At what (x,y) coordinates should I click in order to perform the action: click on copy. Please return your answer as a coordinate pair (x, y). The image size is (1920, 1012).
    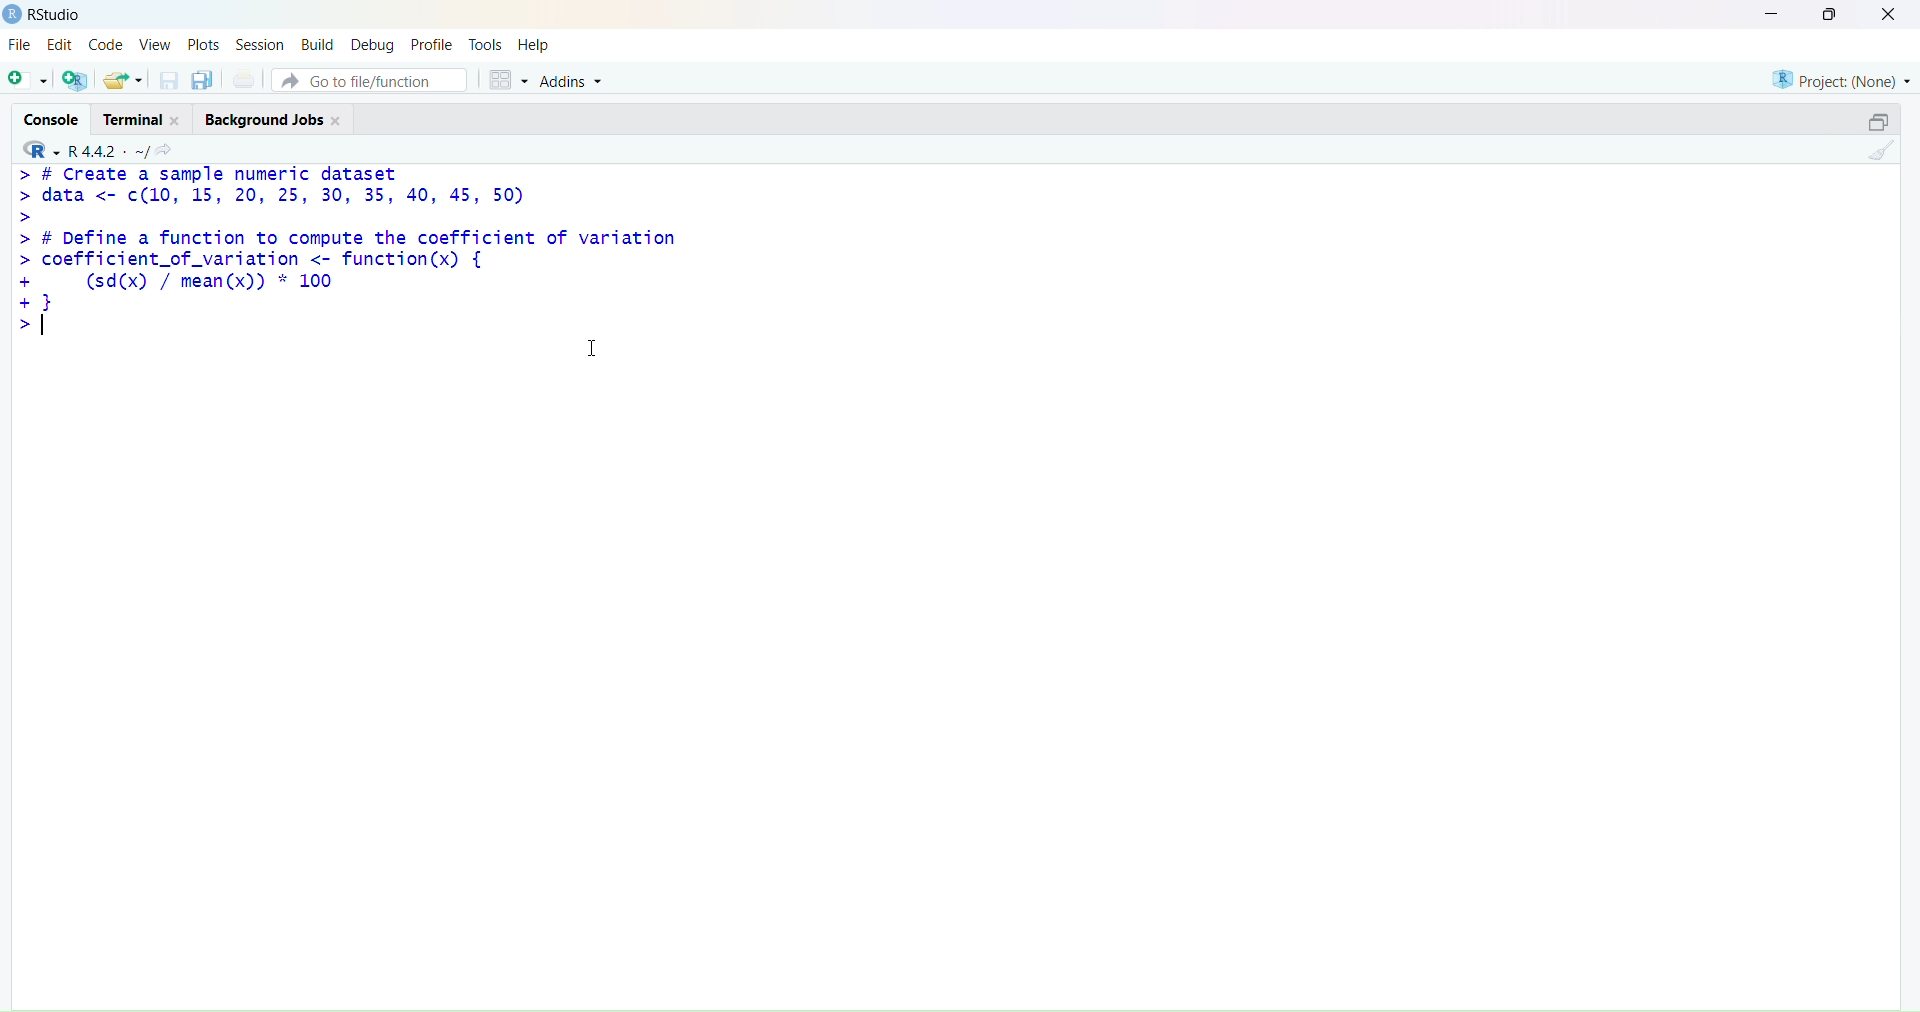
    Looking at the image, I should click on (202, 80).